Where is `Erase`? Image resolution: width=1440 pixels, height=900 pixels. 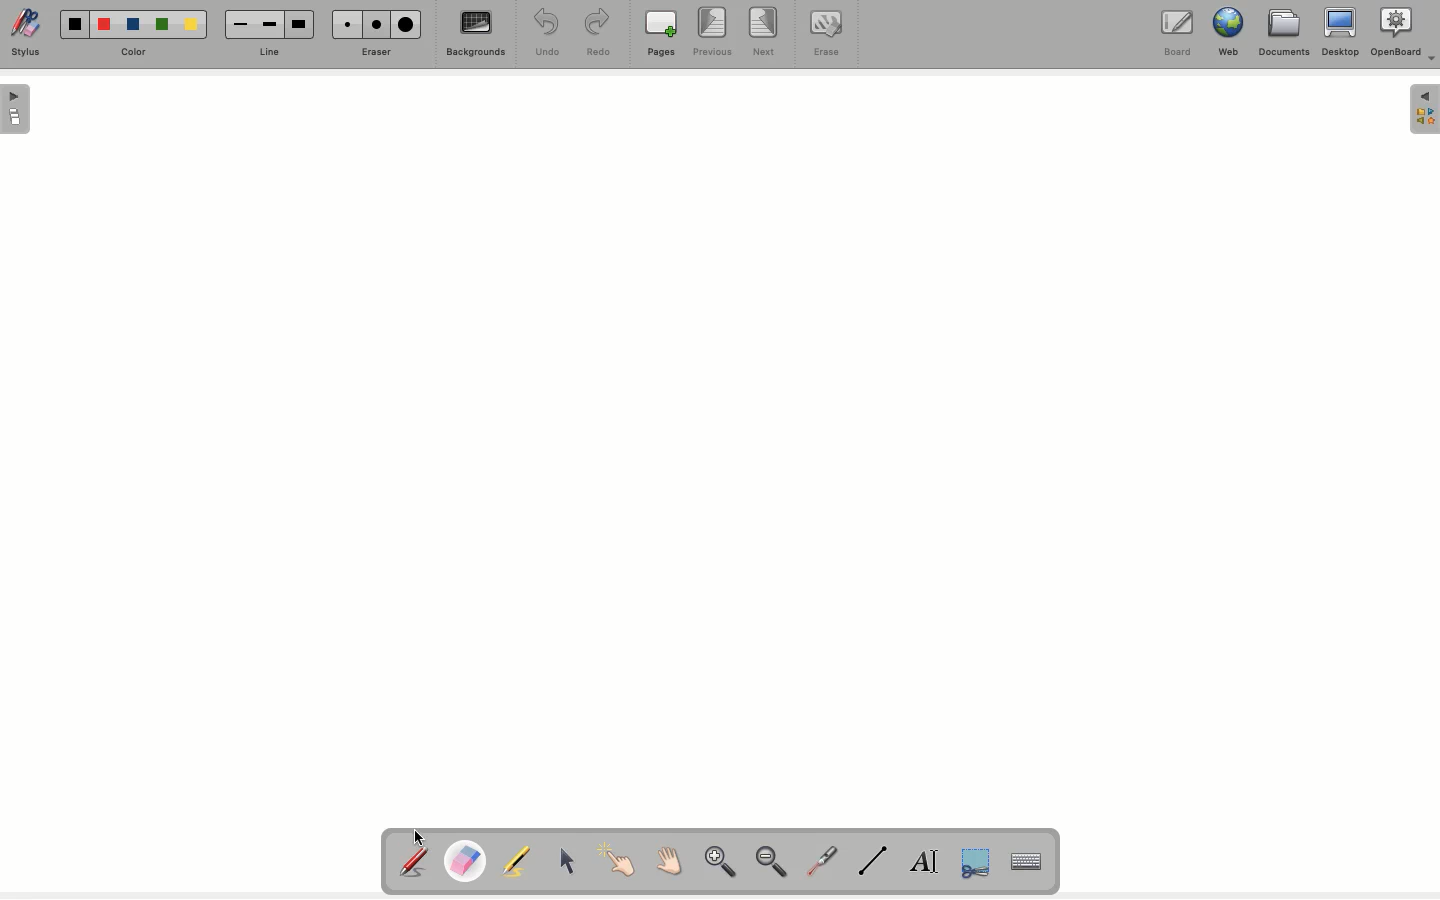 Erase is located at coordinates (826, 36).